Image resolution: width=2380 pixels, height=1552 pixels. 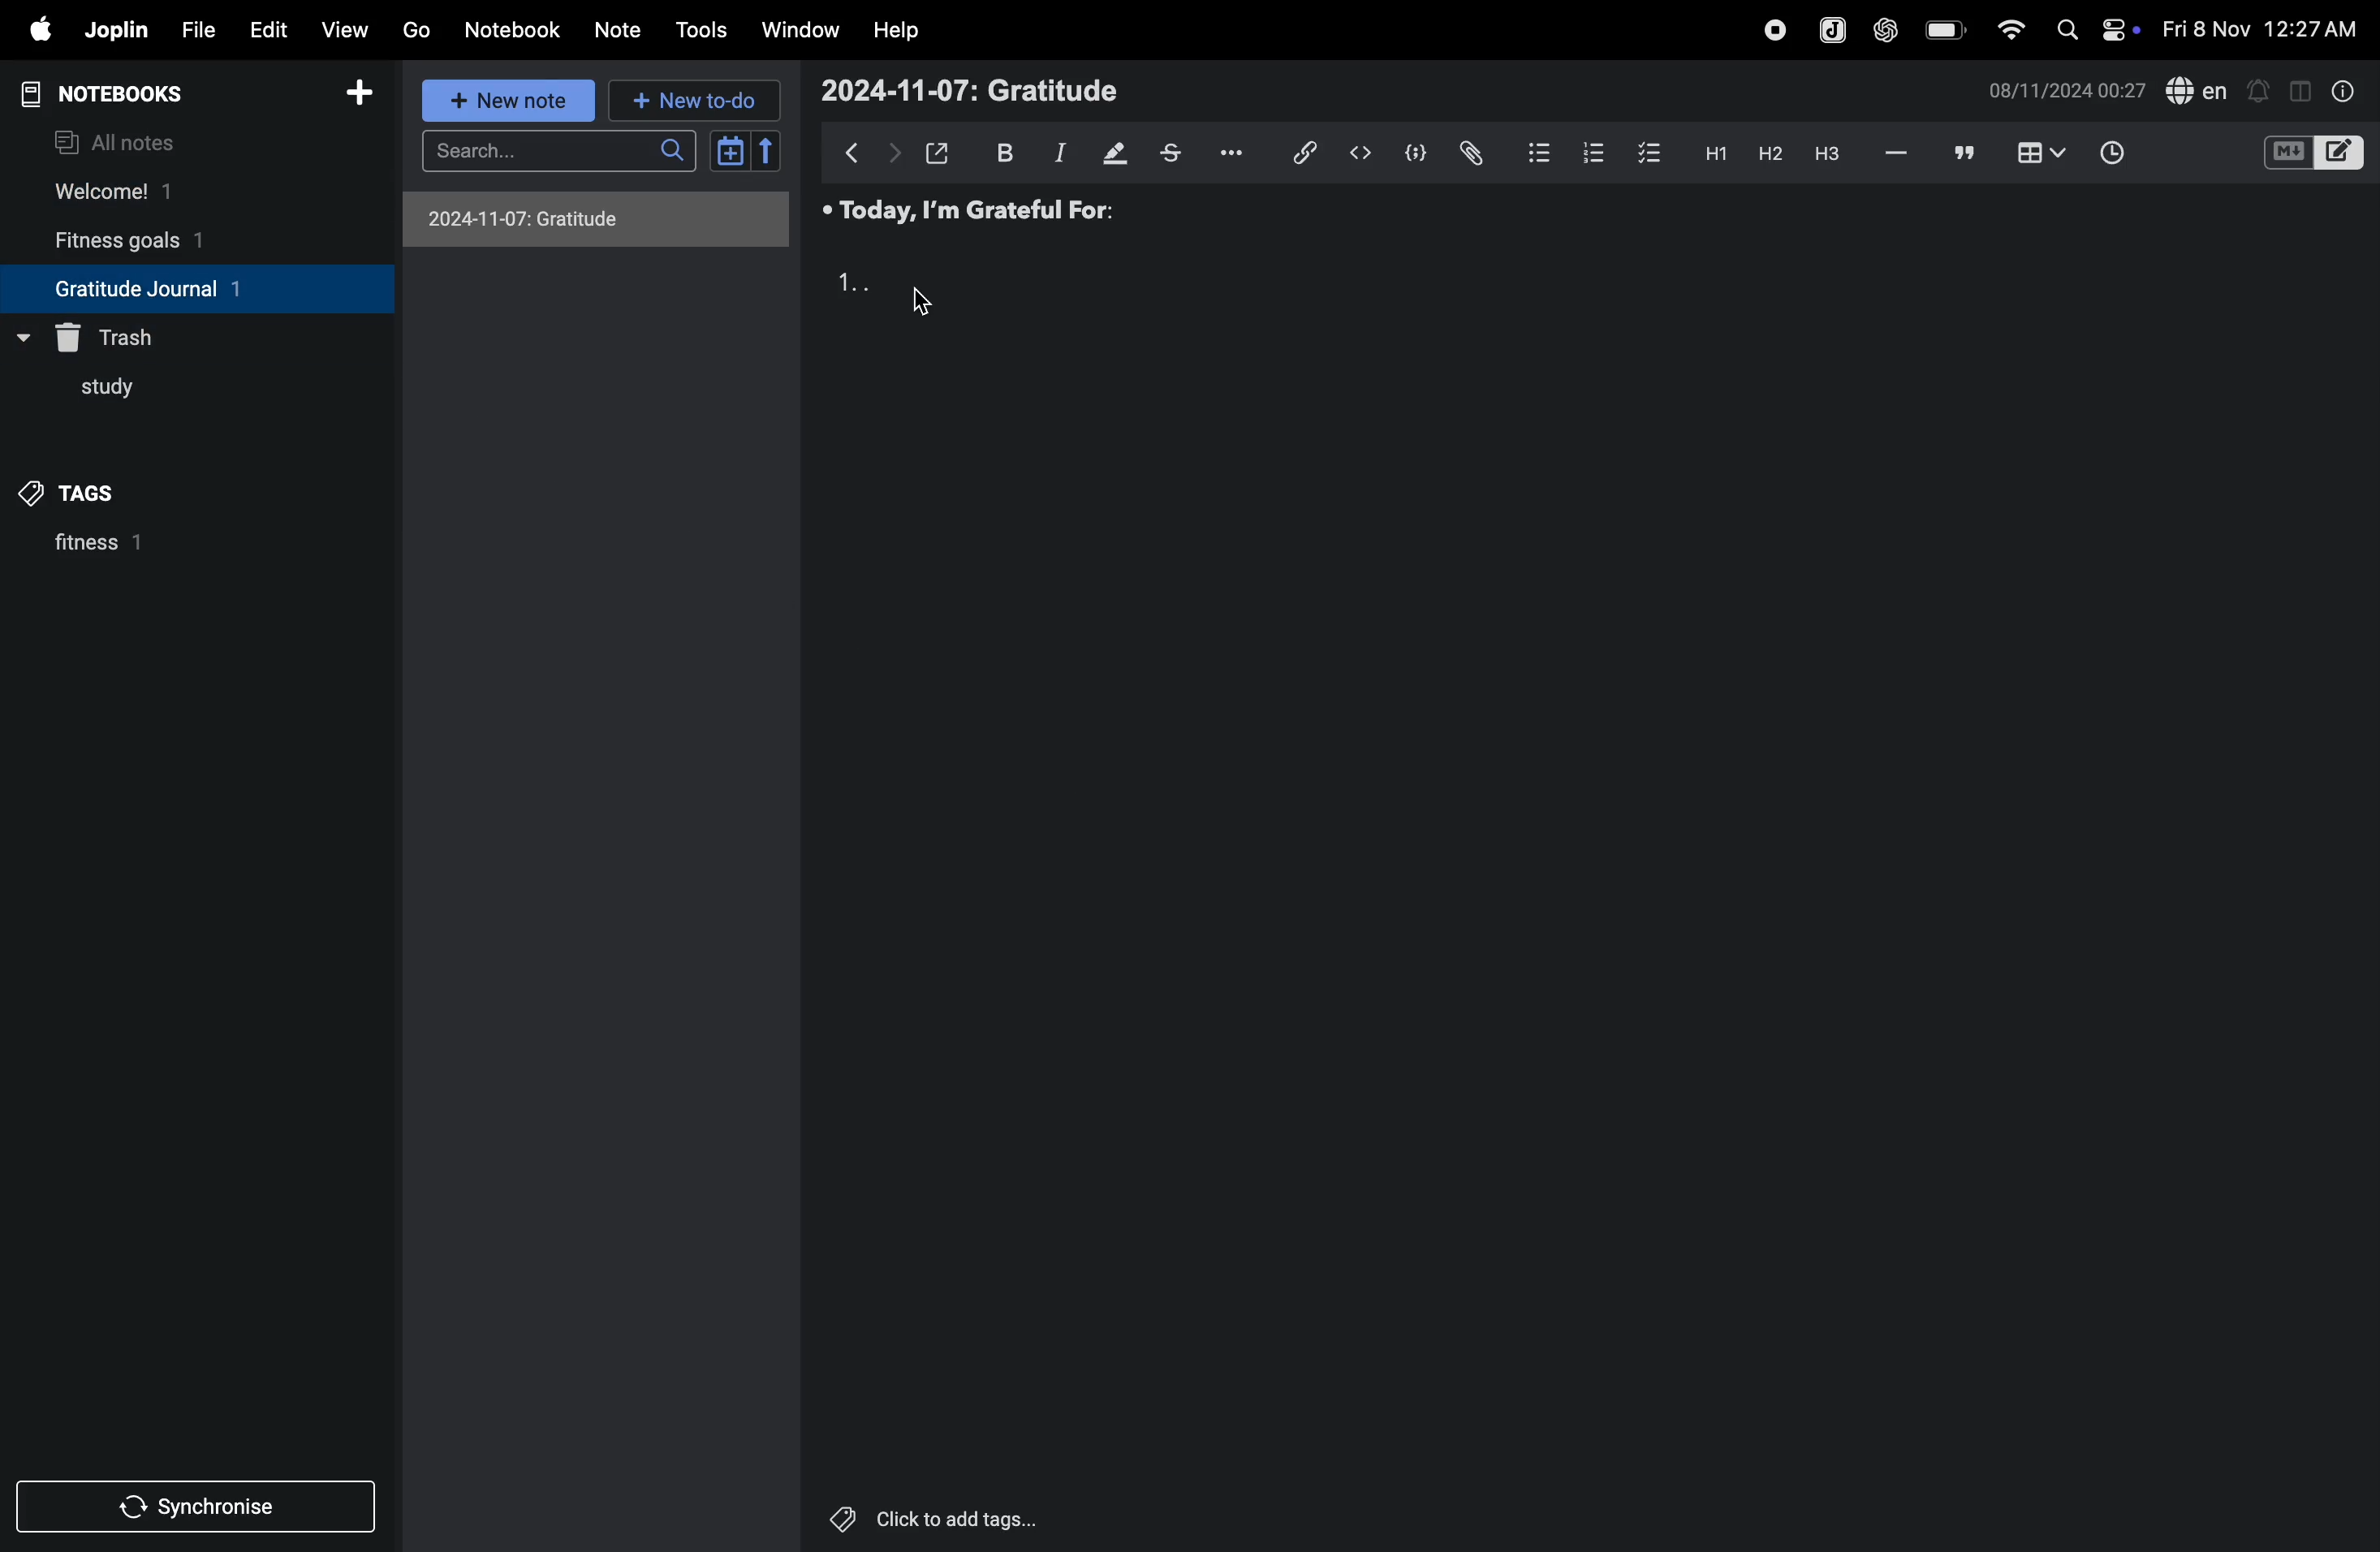 What do you see at coordinates (1832, 159) in the screenshot?
I see `heading 3` at bounding box center [1832, 159].